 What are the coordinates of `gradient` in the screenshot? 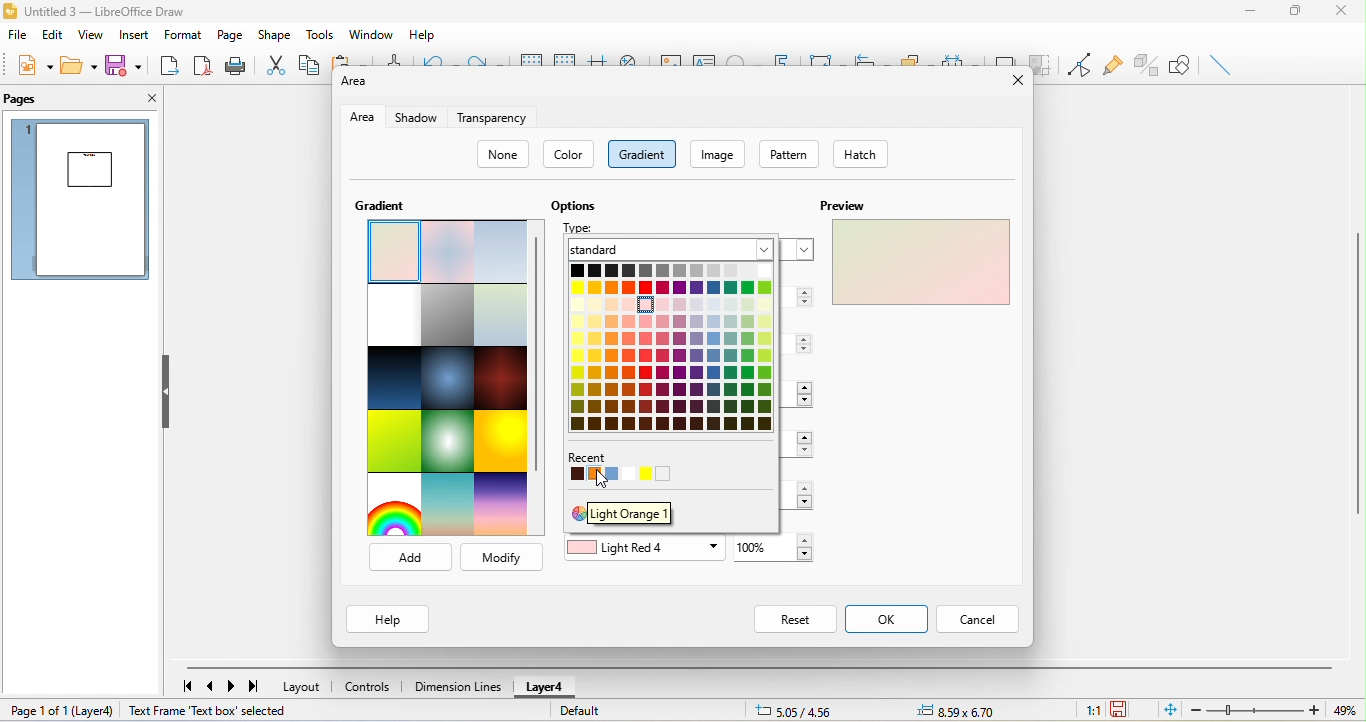 It's located at (379, 206).